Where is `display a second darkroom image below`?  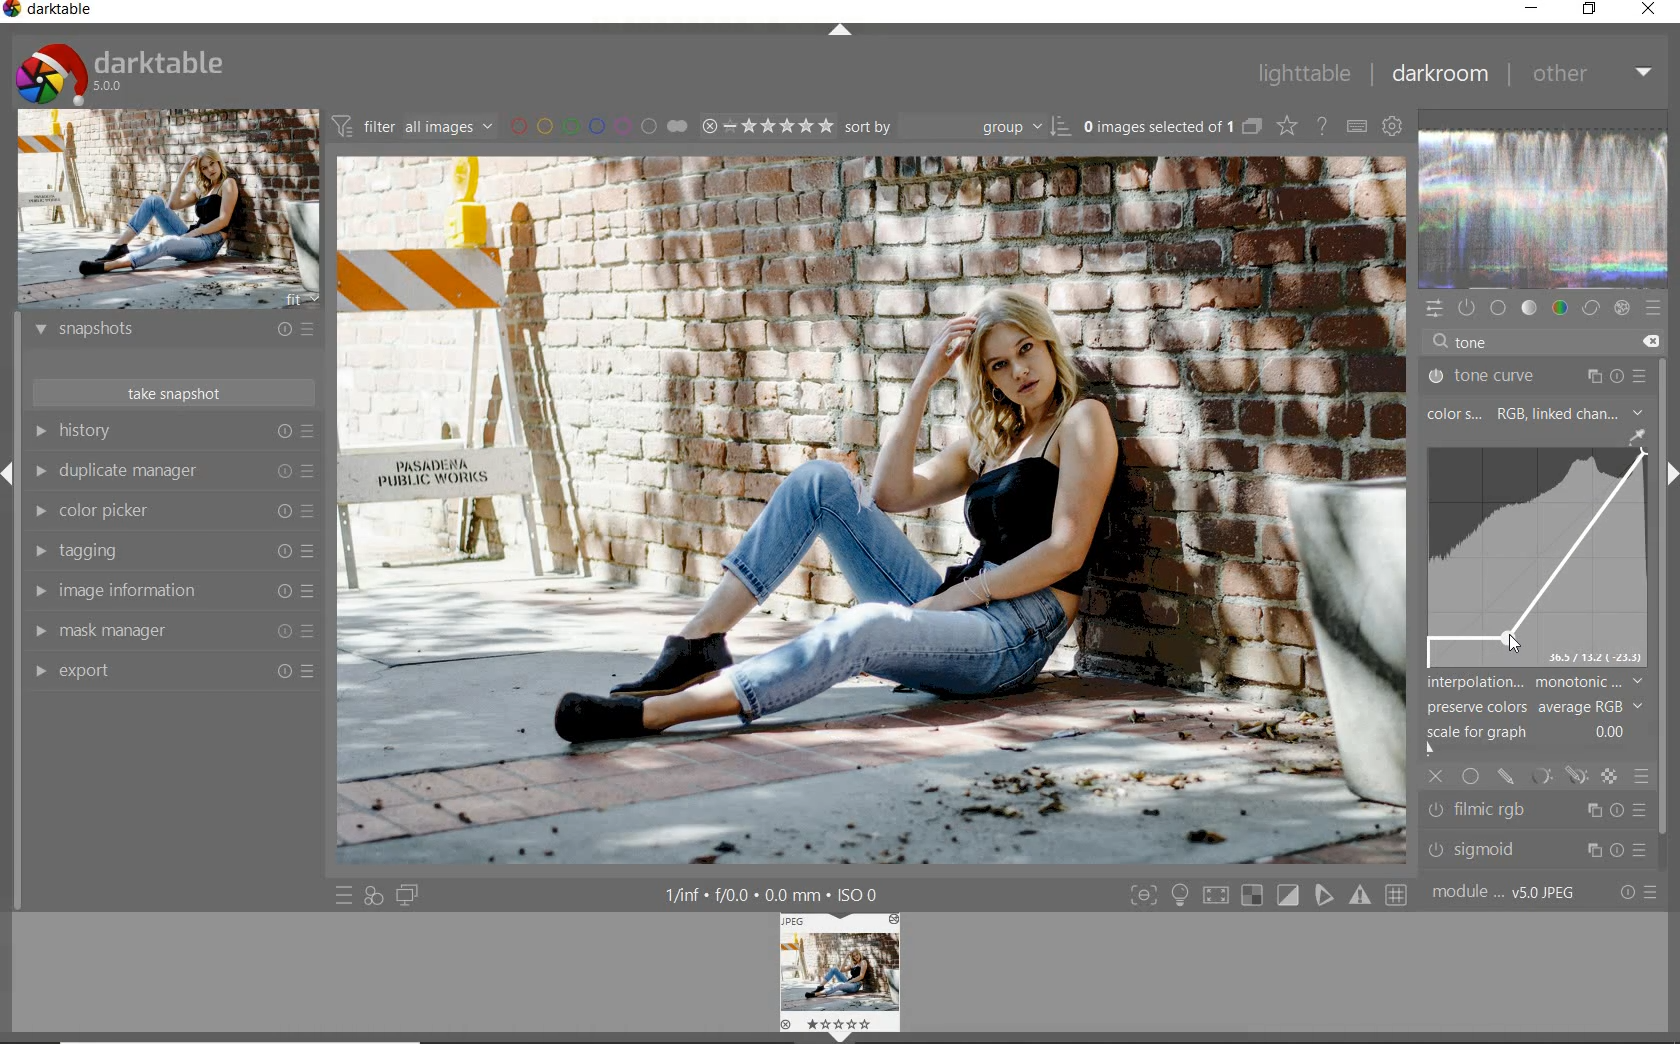
display a second darkroom image below is located at coordinates (410, 894).